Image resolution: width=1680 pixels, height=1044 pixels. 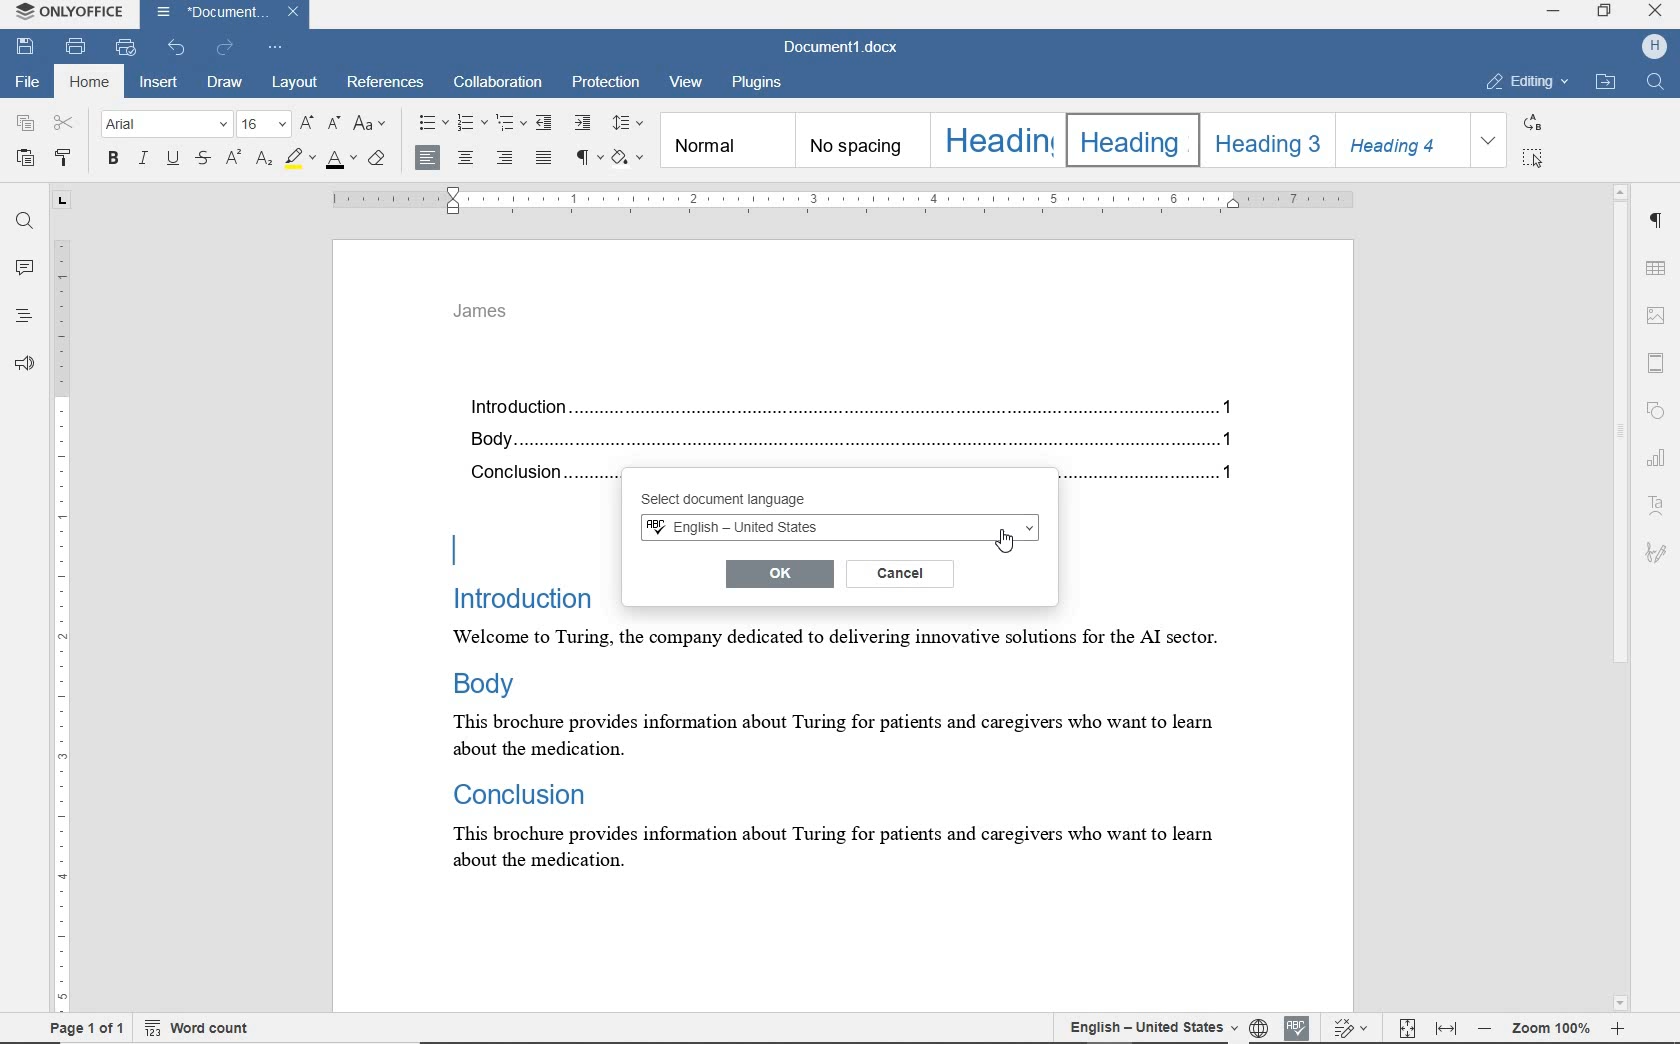 What do you see at coordinates (777, 573) in the screenshot?
I see `ok` at bounding box center [777, 573].